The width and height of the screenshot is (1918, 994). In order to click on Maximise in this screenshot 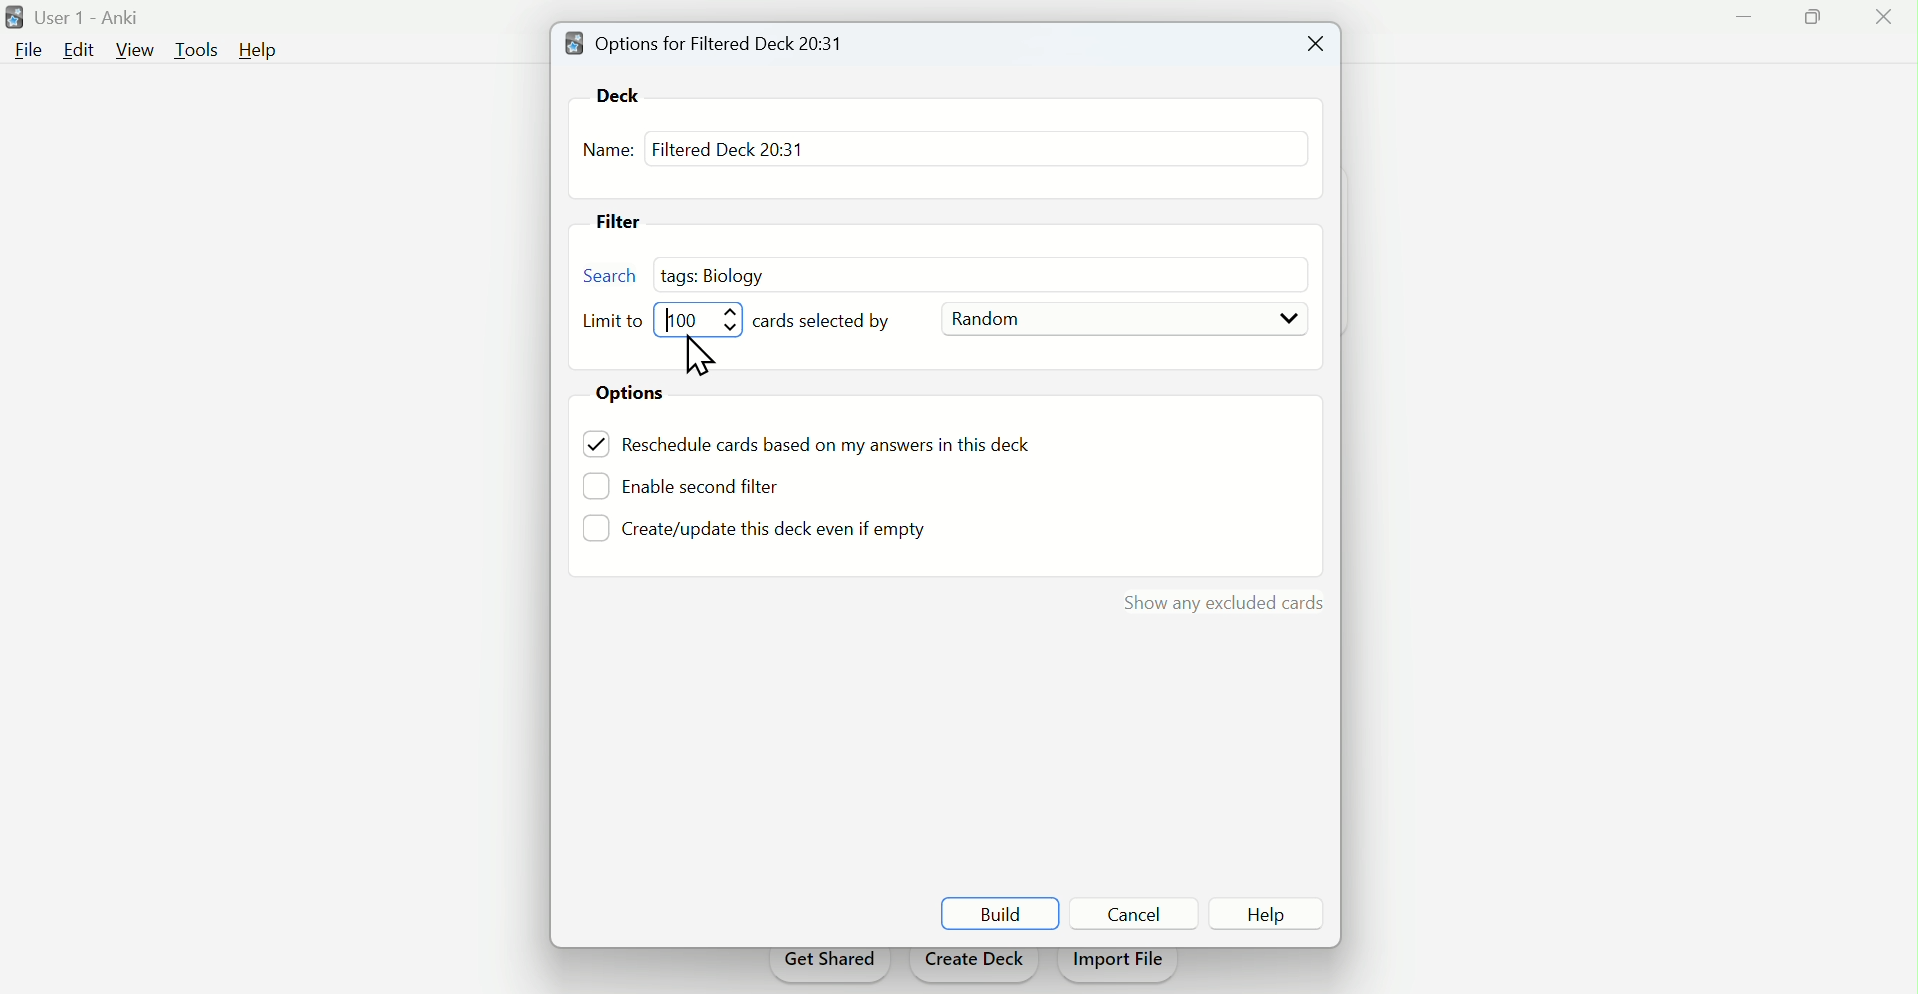, I will do `click(1809, 21)`.